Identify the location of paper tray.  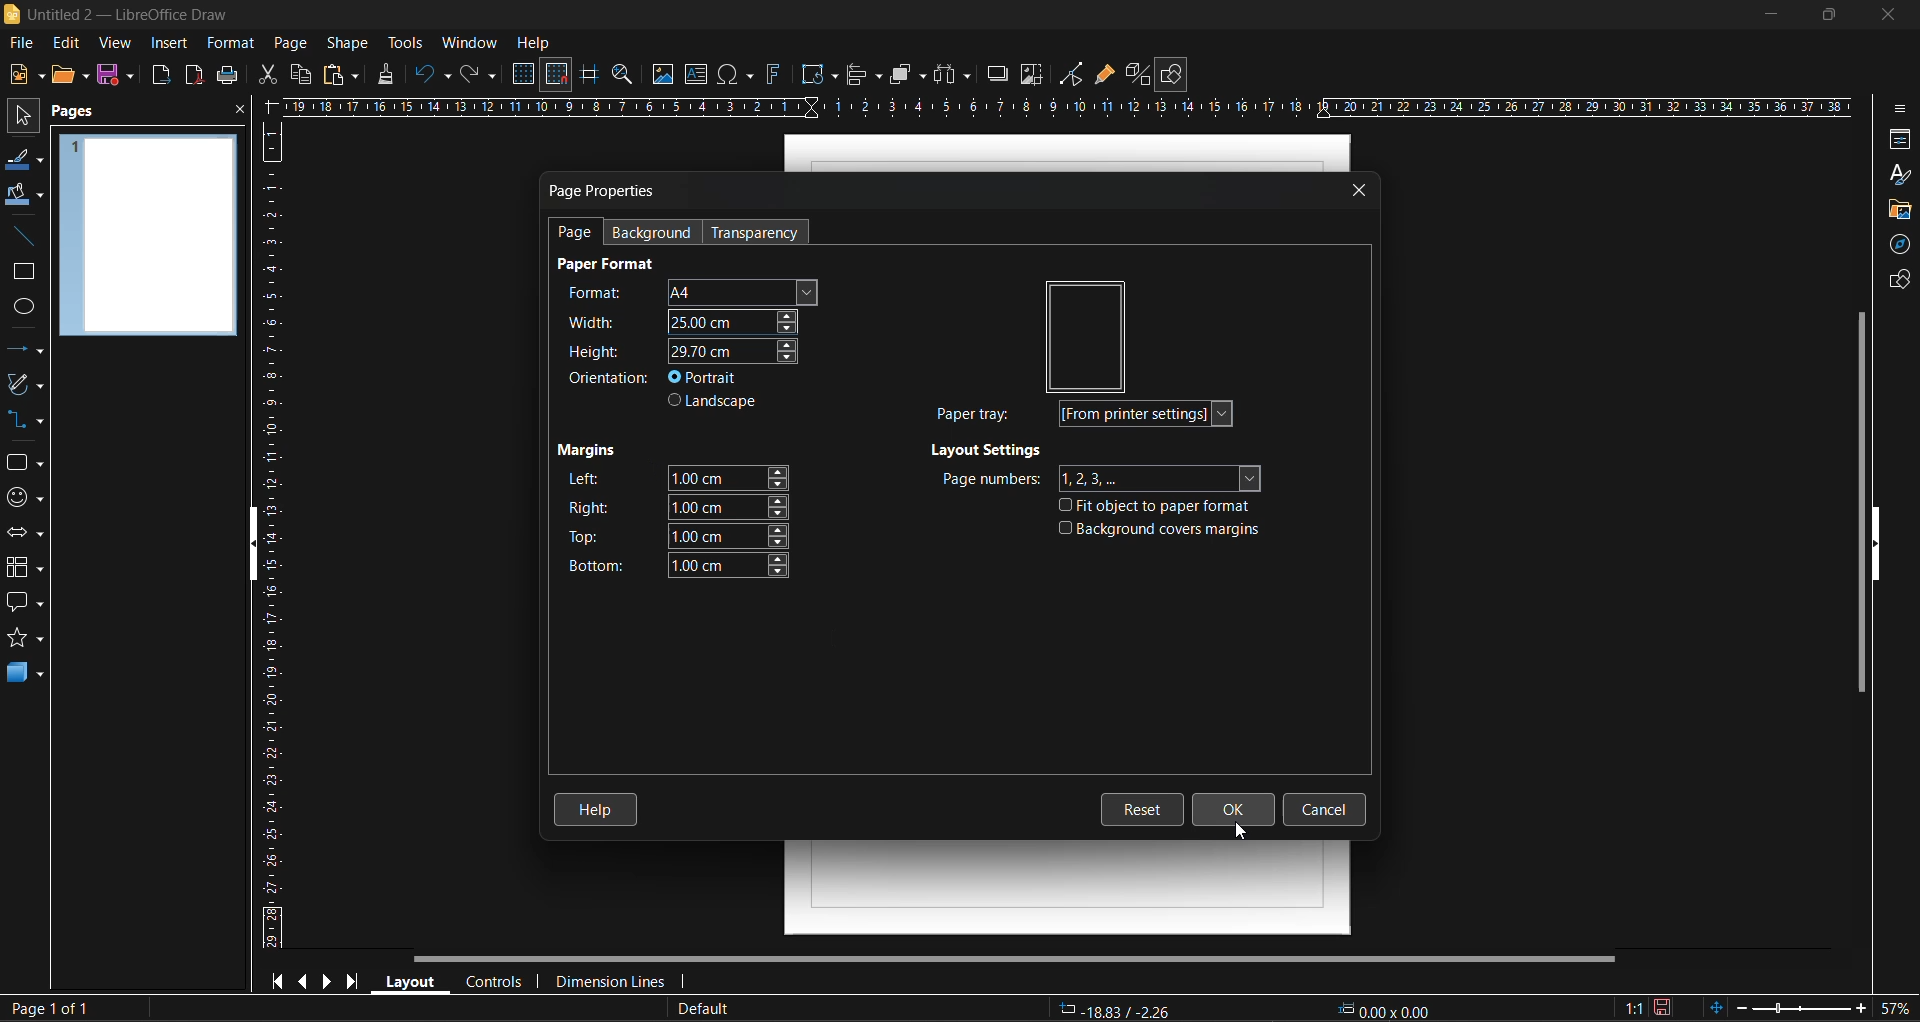
(1092, 415).